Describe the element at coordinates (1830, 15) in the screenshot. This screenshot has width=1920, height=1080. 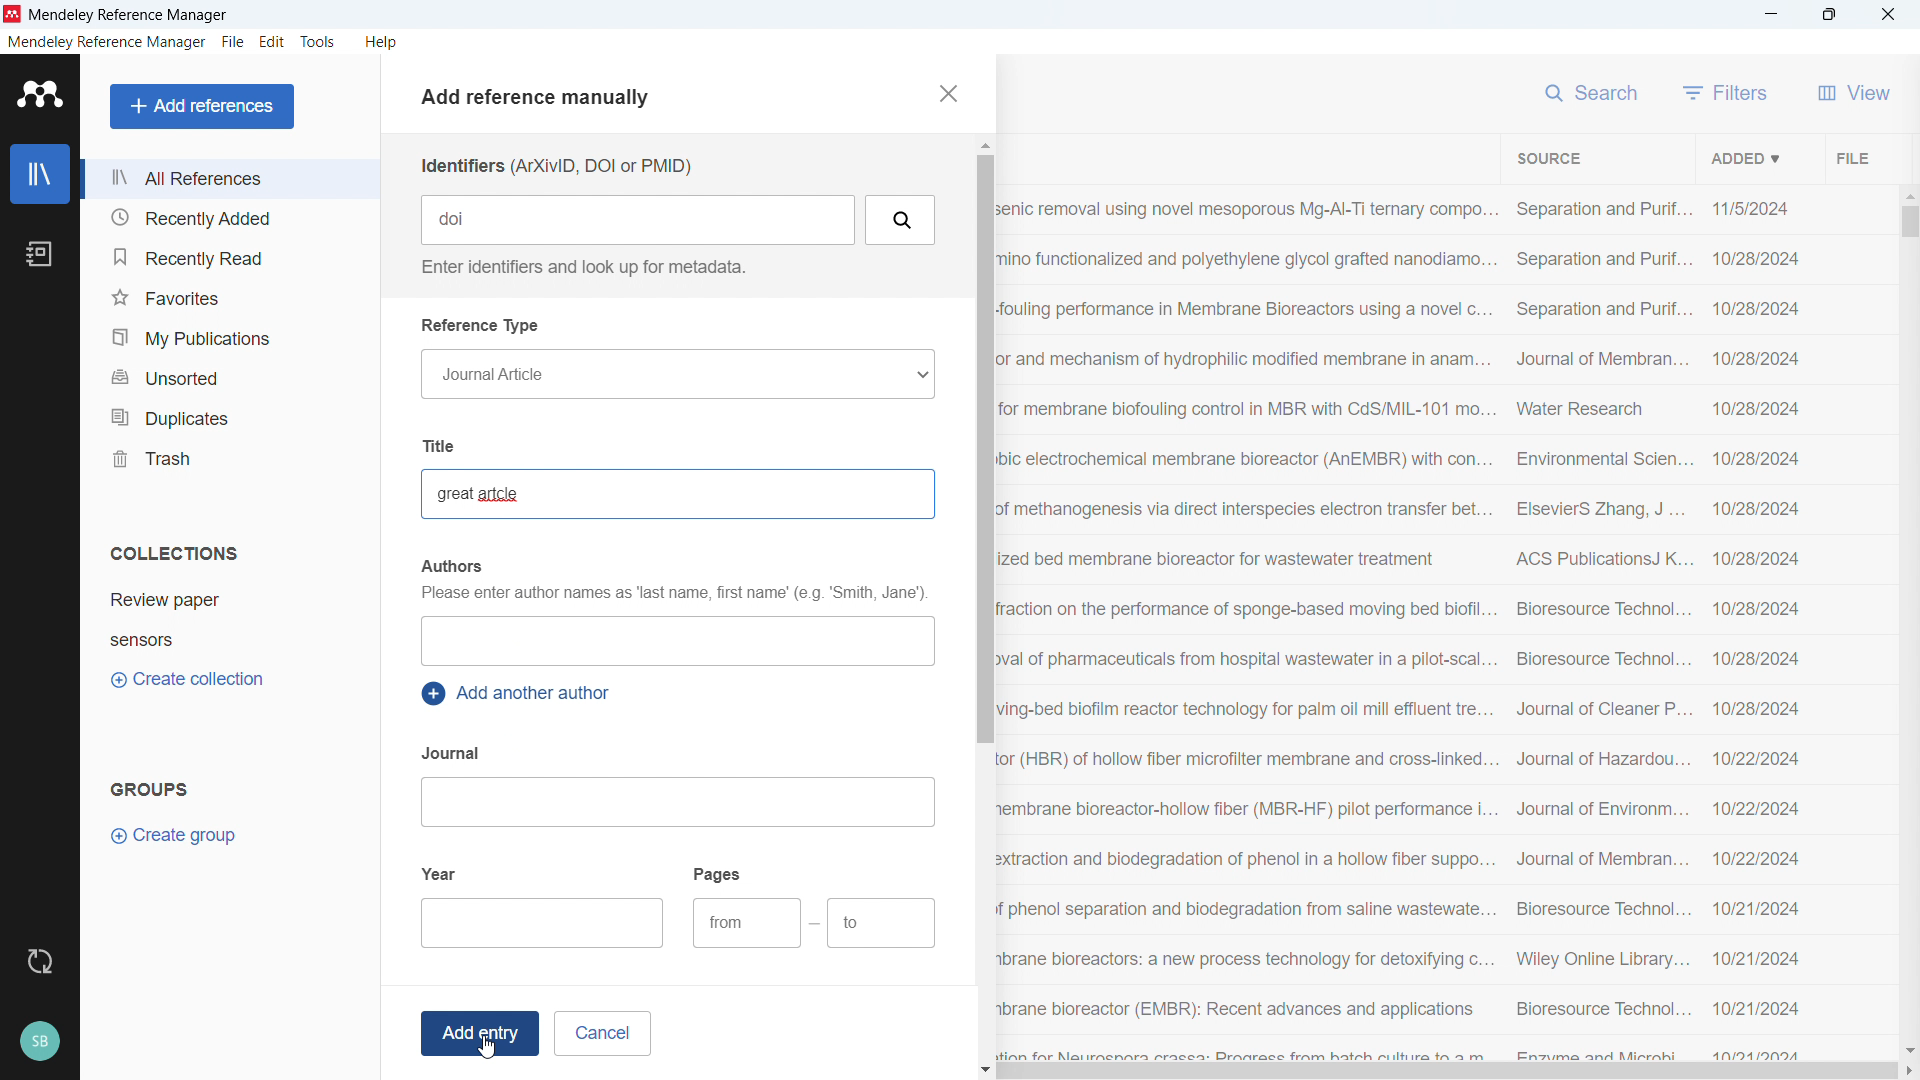
I see ` Maximise` at that location.